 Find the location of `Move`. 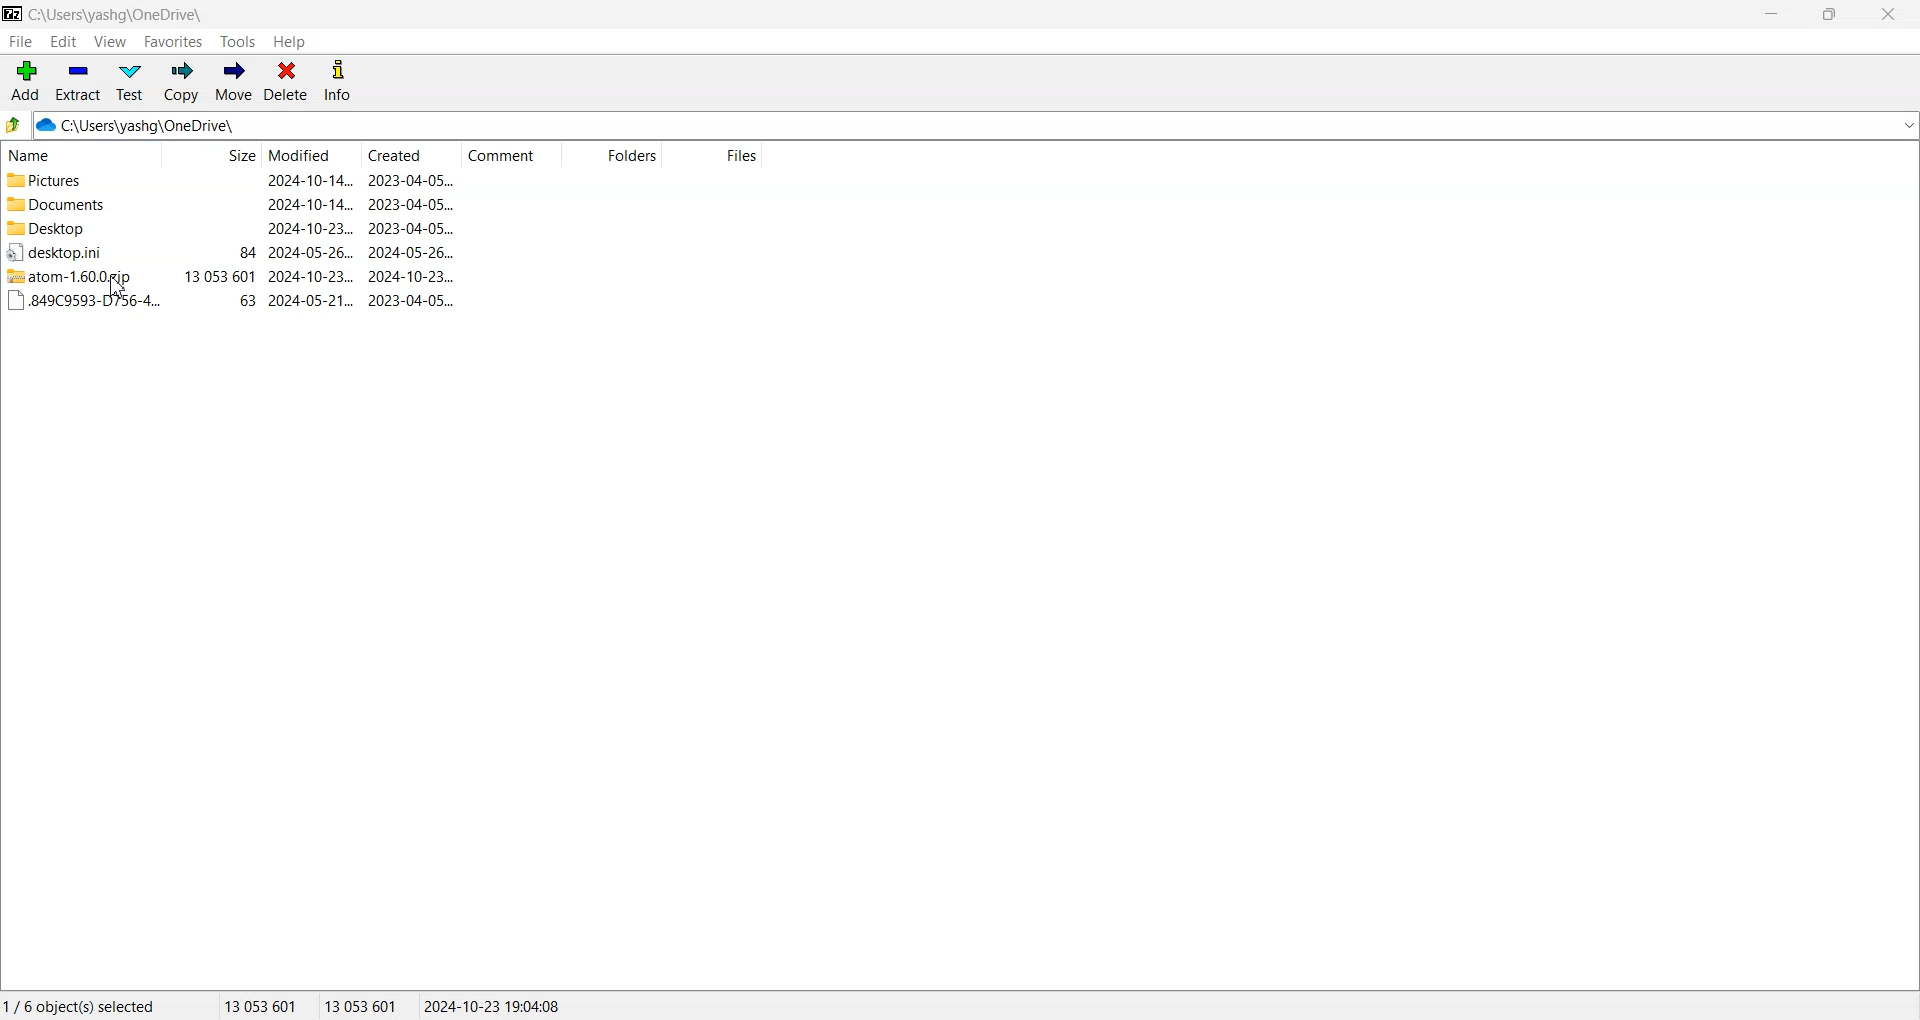

Move is located at coordinates (233, 82).